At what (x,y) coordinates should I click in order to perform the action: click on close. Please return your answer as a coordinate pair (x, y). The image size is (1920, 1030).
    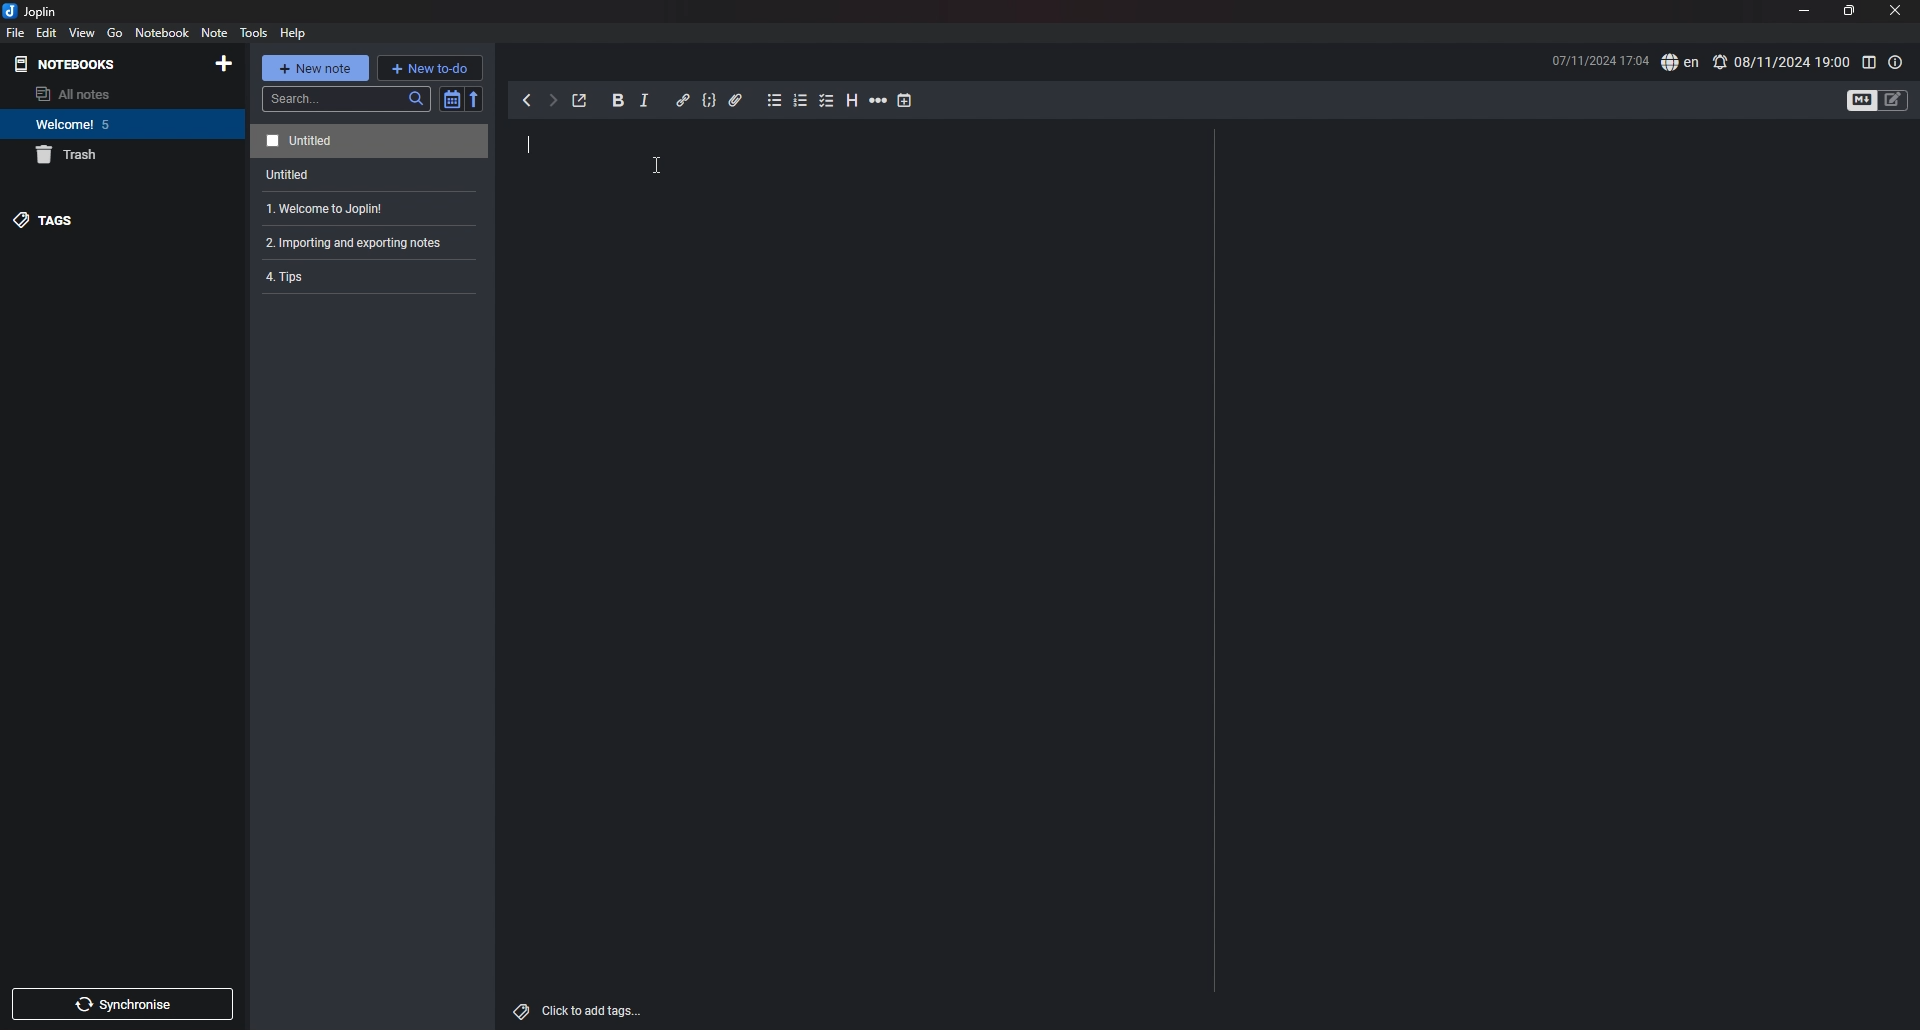
    Looking at the image, I should click on (1894, 11).